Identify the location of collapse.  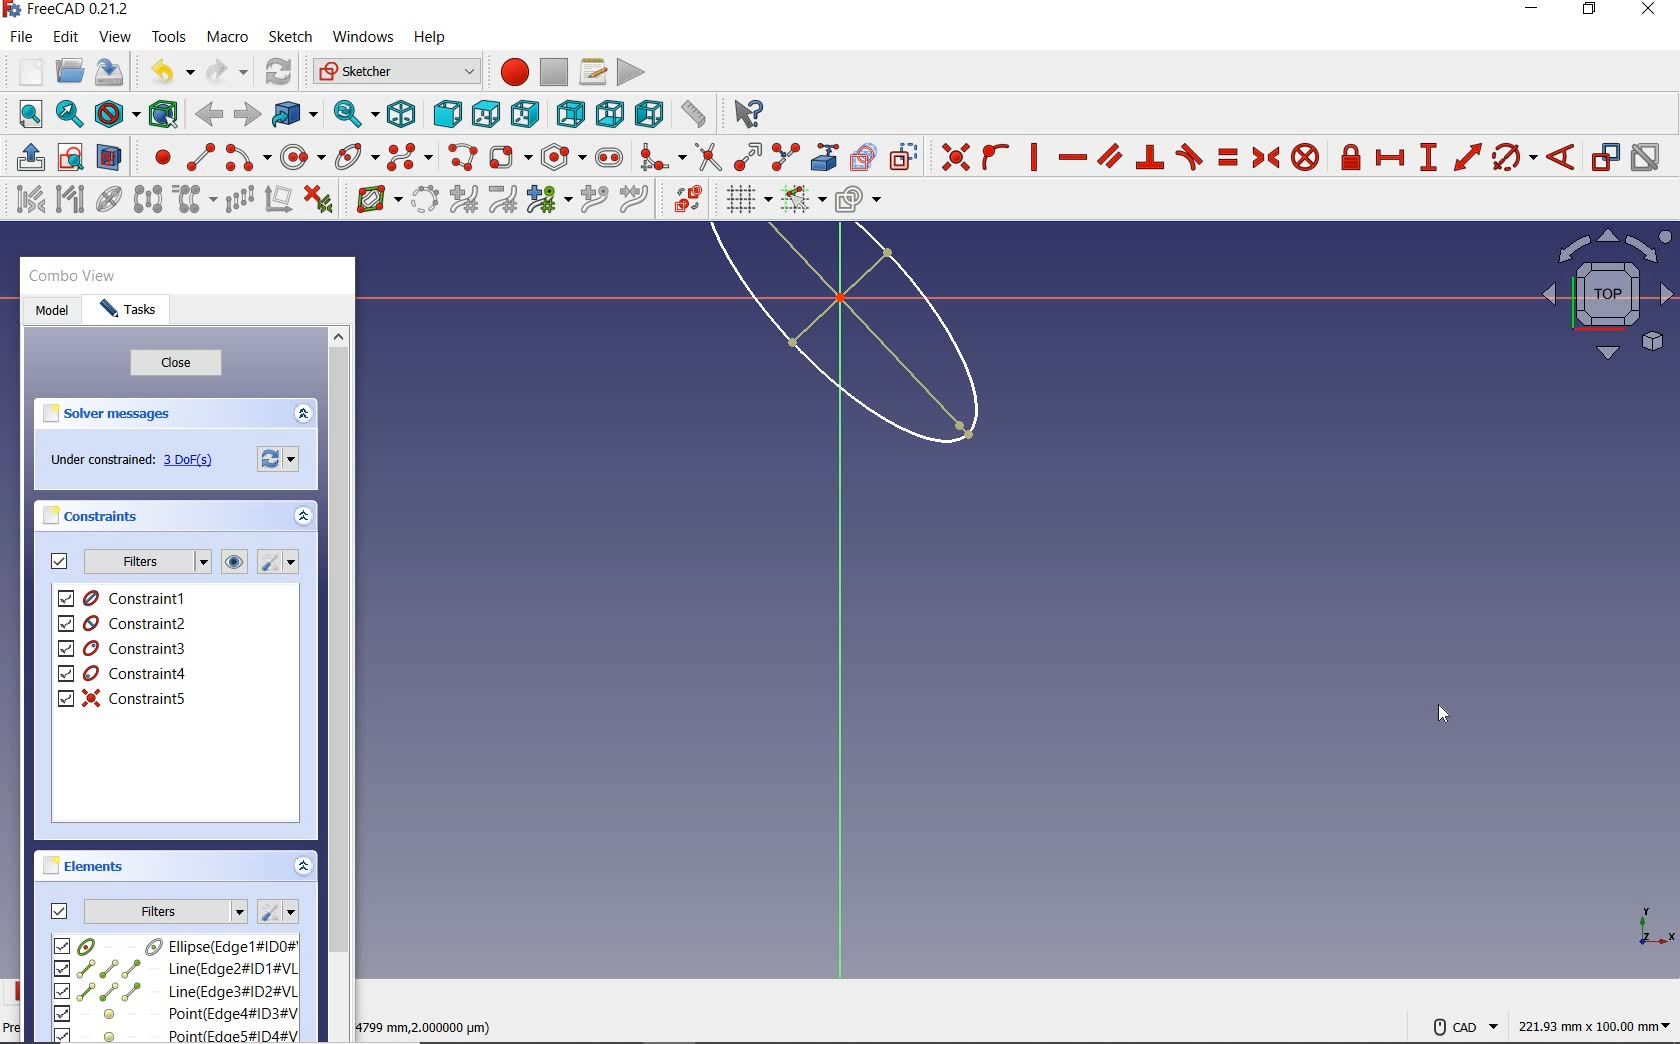
(302, 415).